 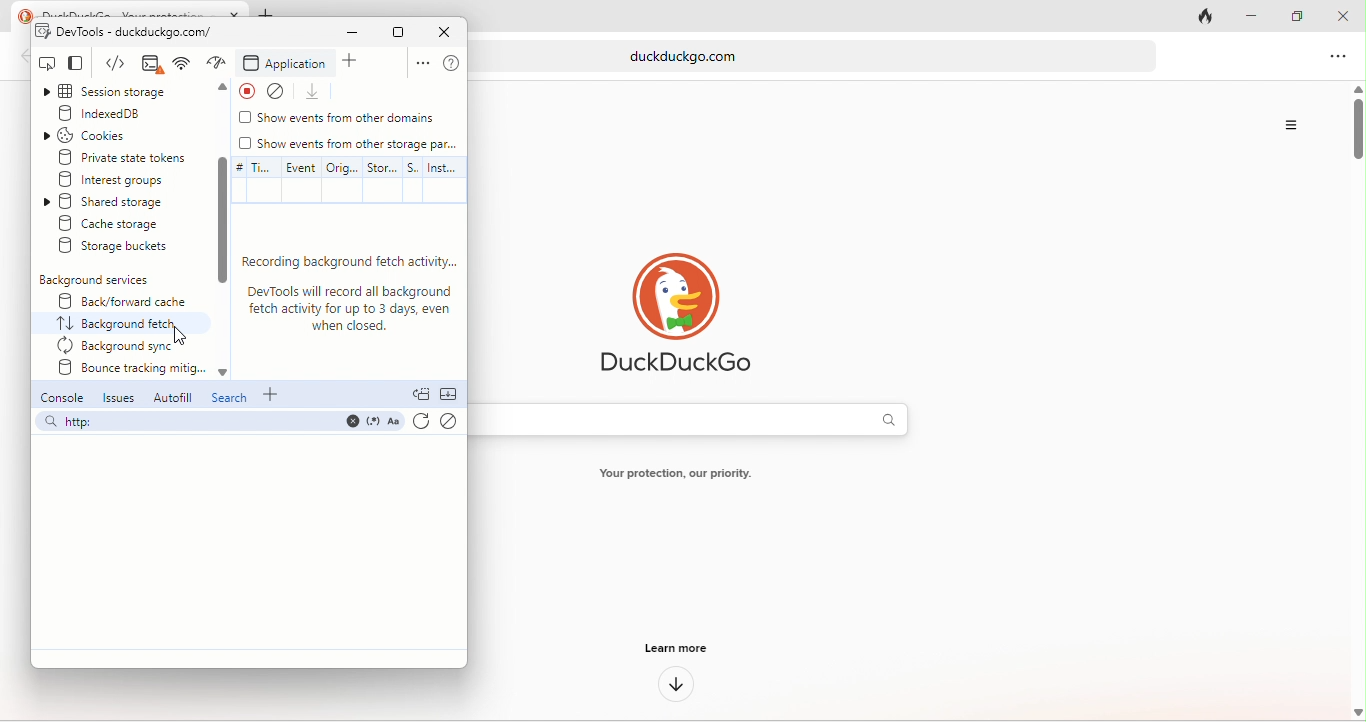 What do you see at coordinates (124, 324) in the screenshot?
I see `select option` at bounding box center [124, 324].